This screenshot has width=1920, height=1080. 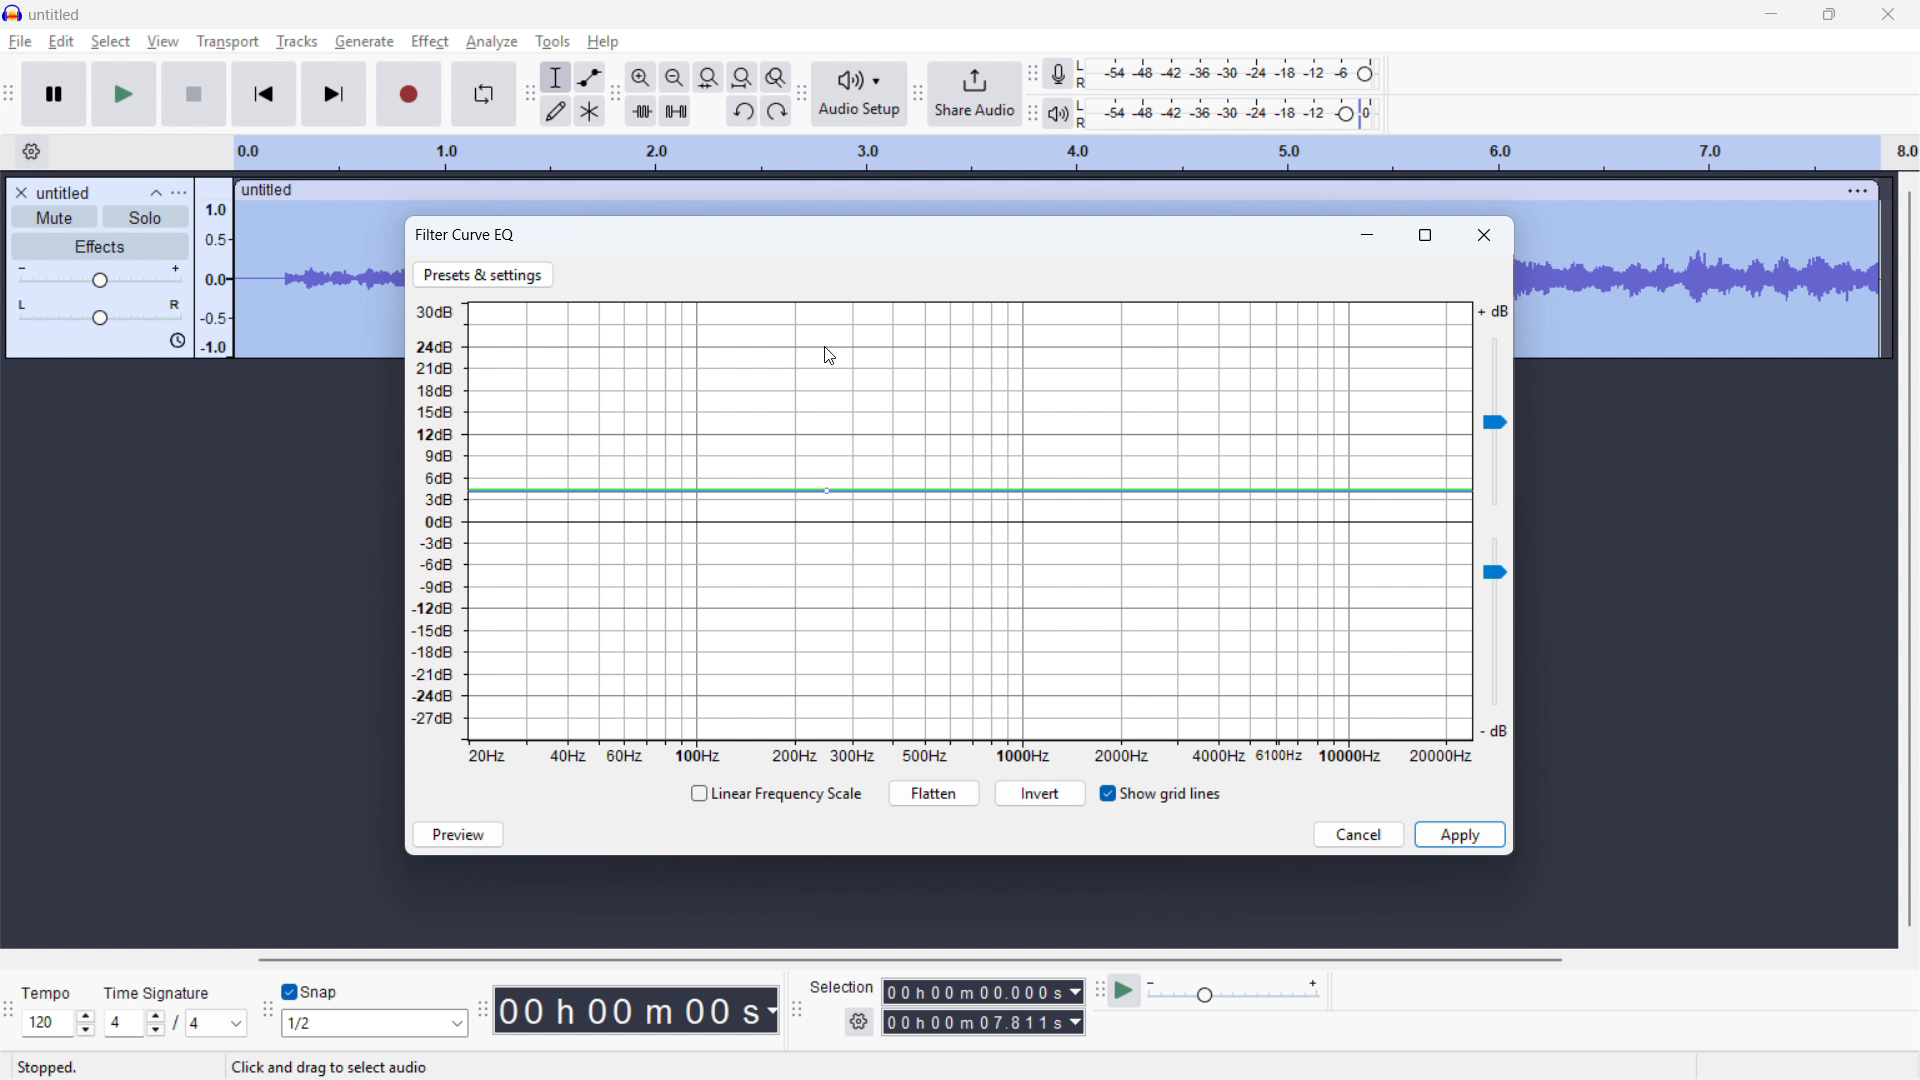 What do you see at coordinates (674, 77) in the screenshot?
I see `Zoom out ` at bounding box center [674, 77].